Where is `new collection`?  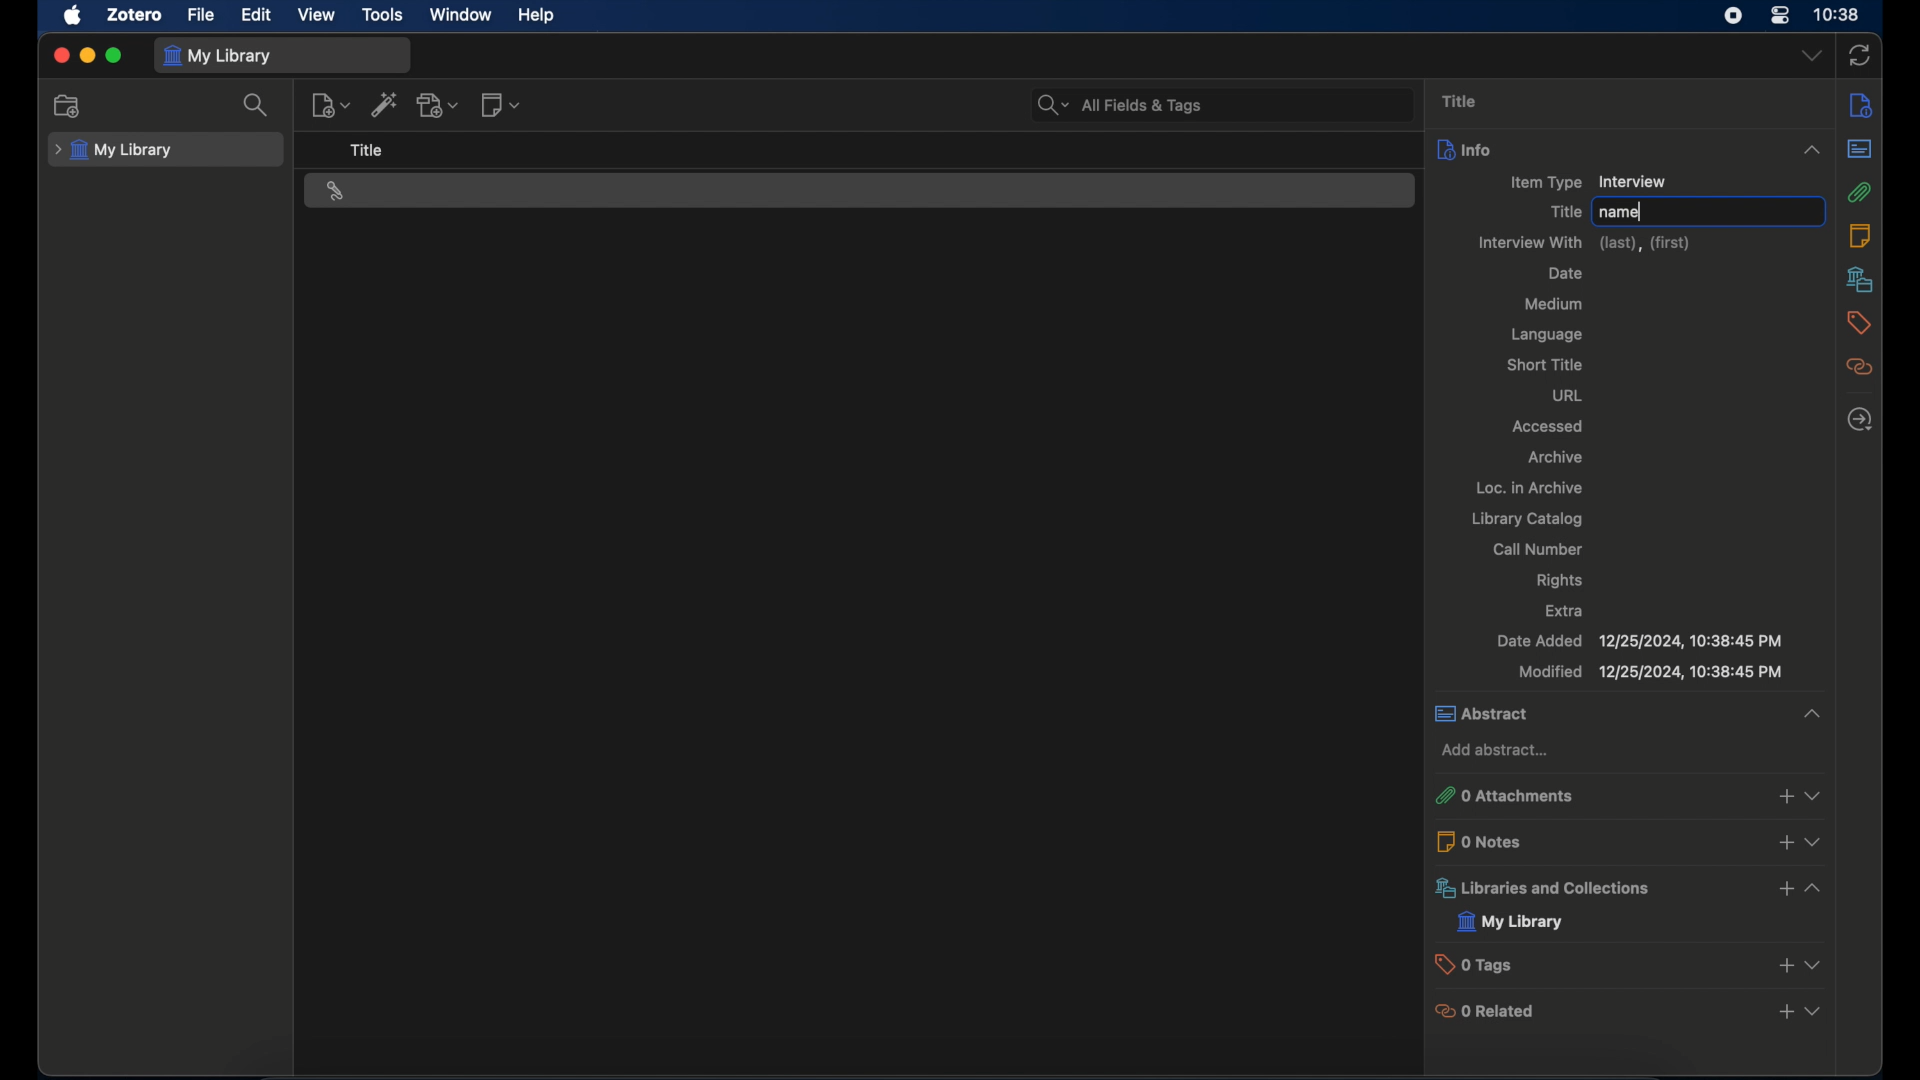 new collection is located at coordinates (68, 106).